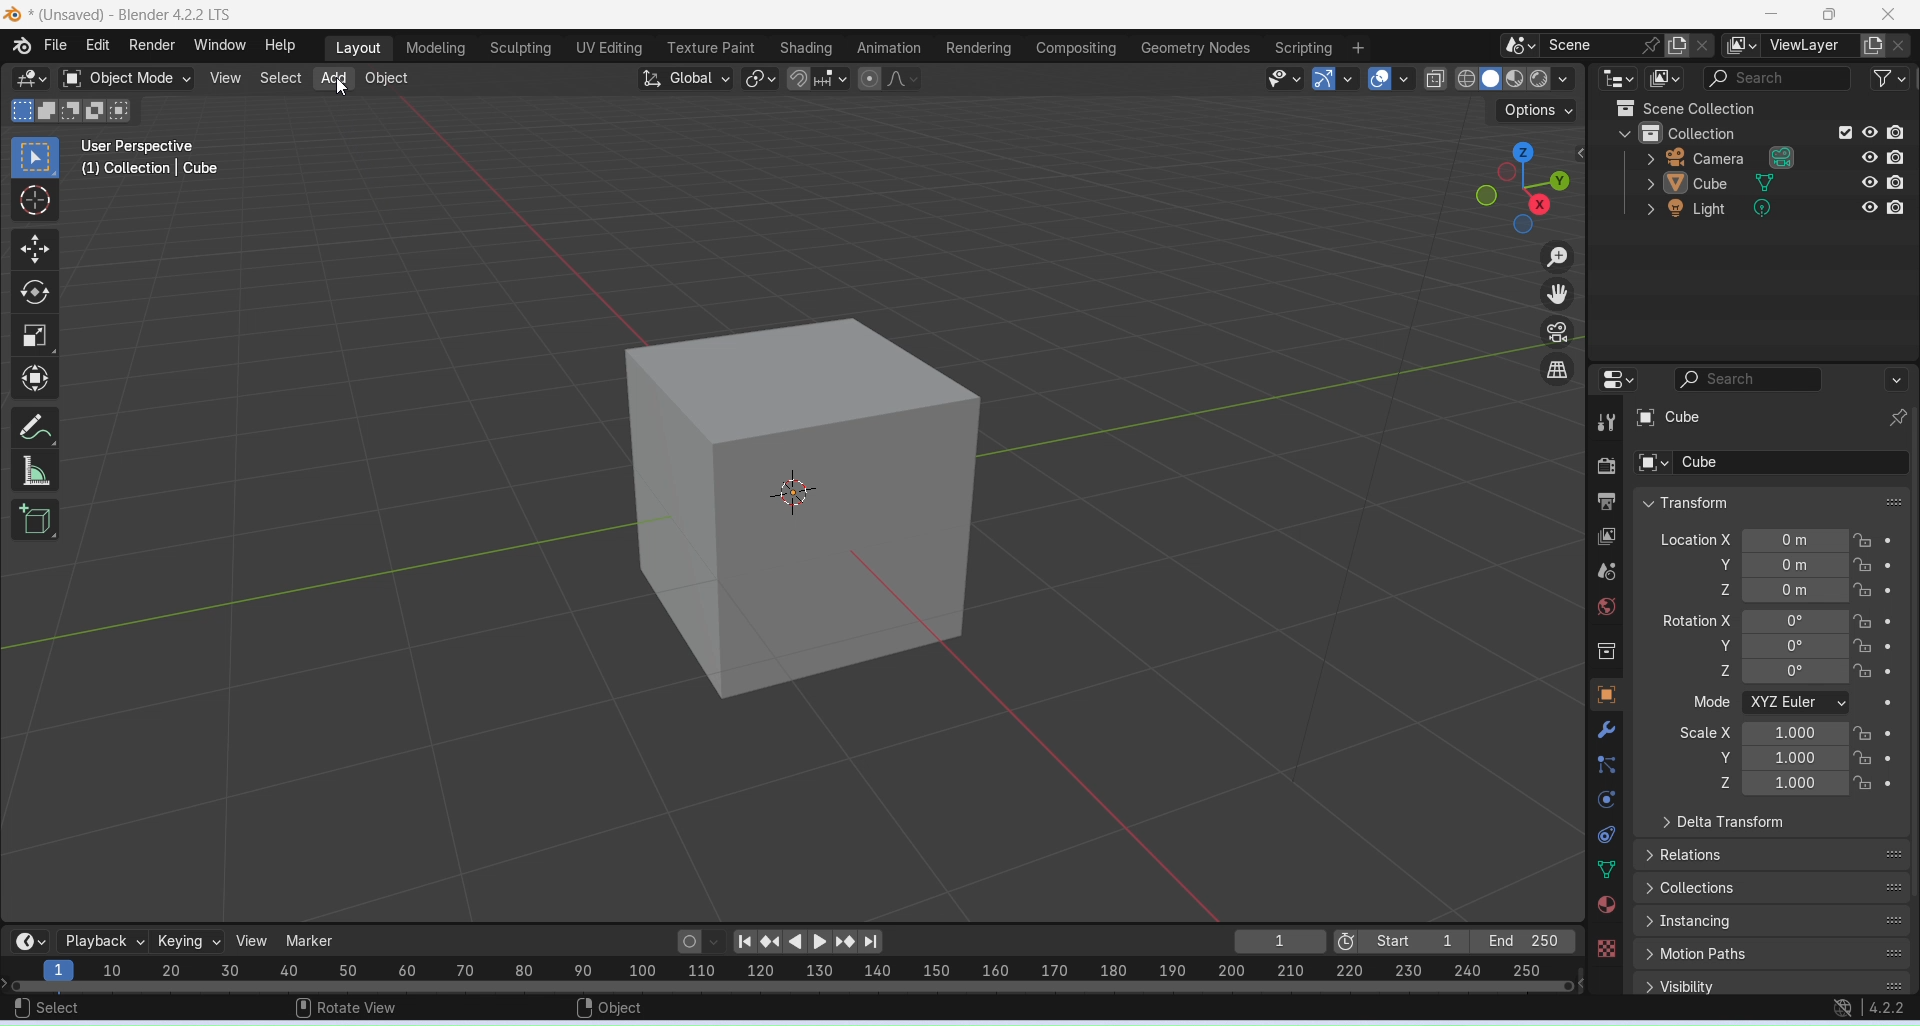 The width and height of the screenshot is (1920, 1026). I want to click on Move, so click(34, 250).